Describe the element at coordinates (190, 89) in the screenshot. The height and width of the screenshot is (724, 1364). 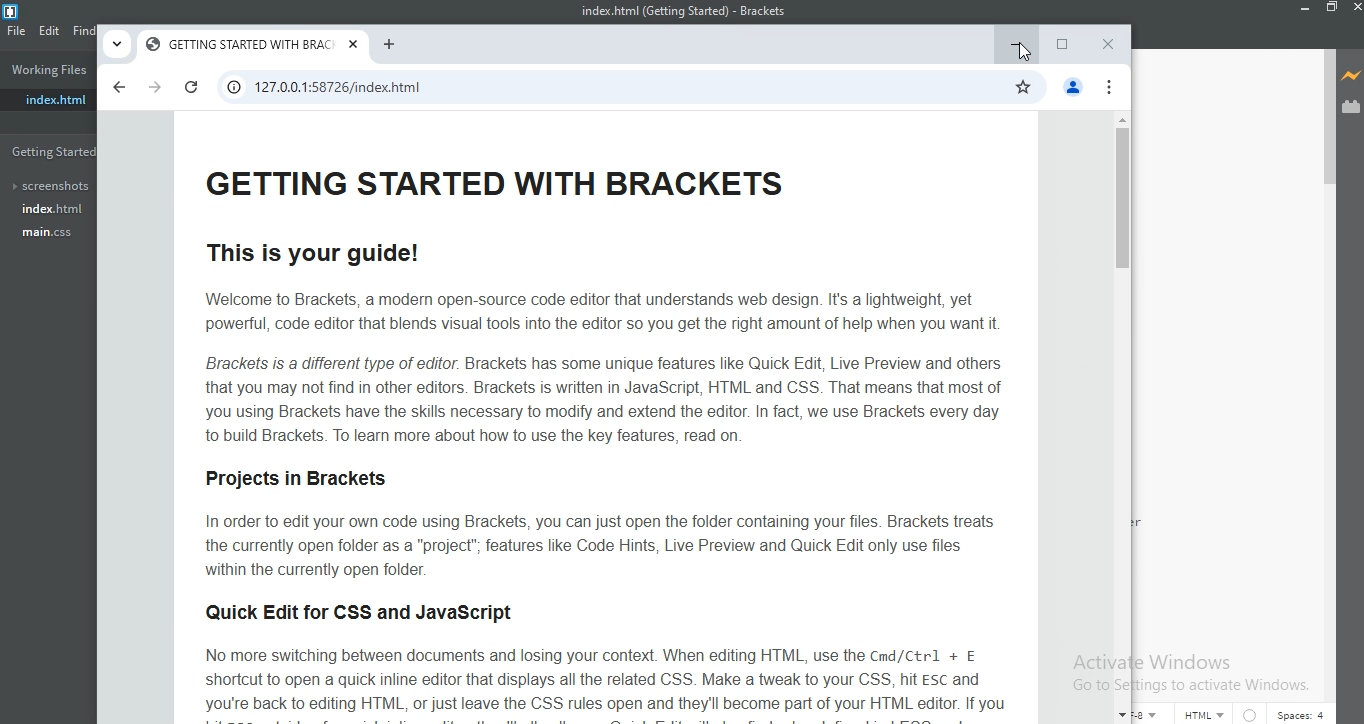
I see `refresh` at that location.